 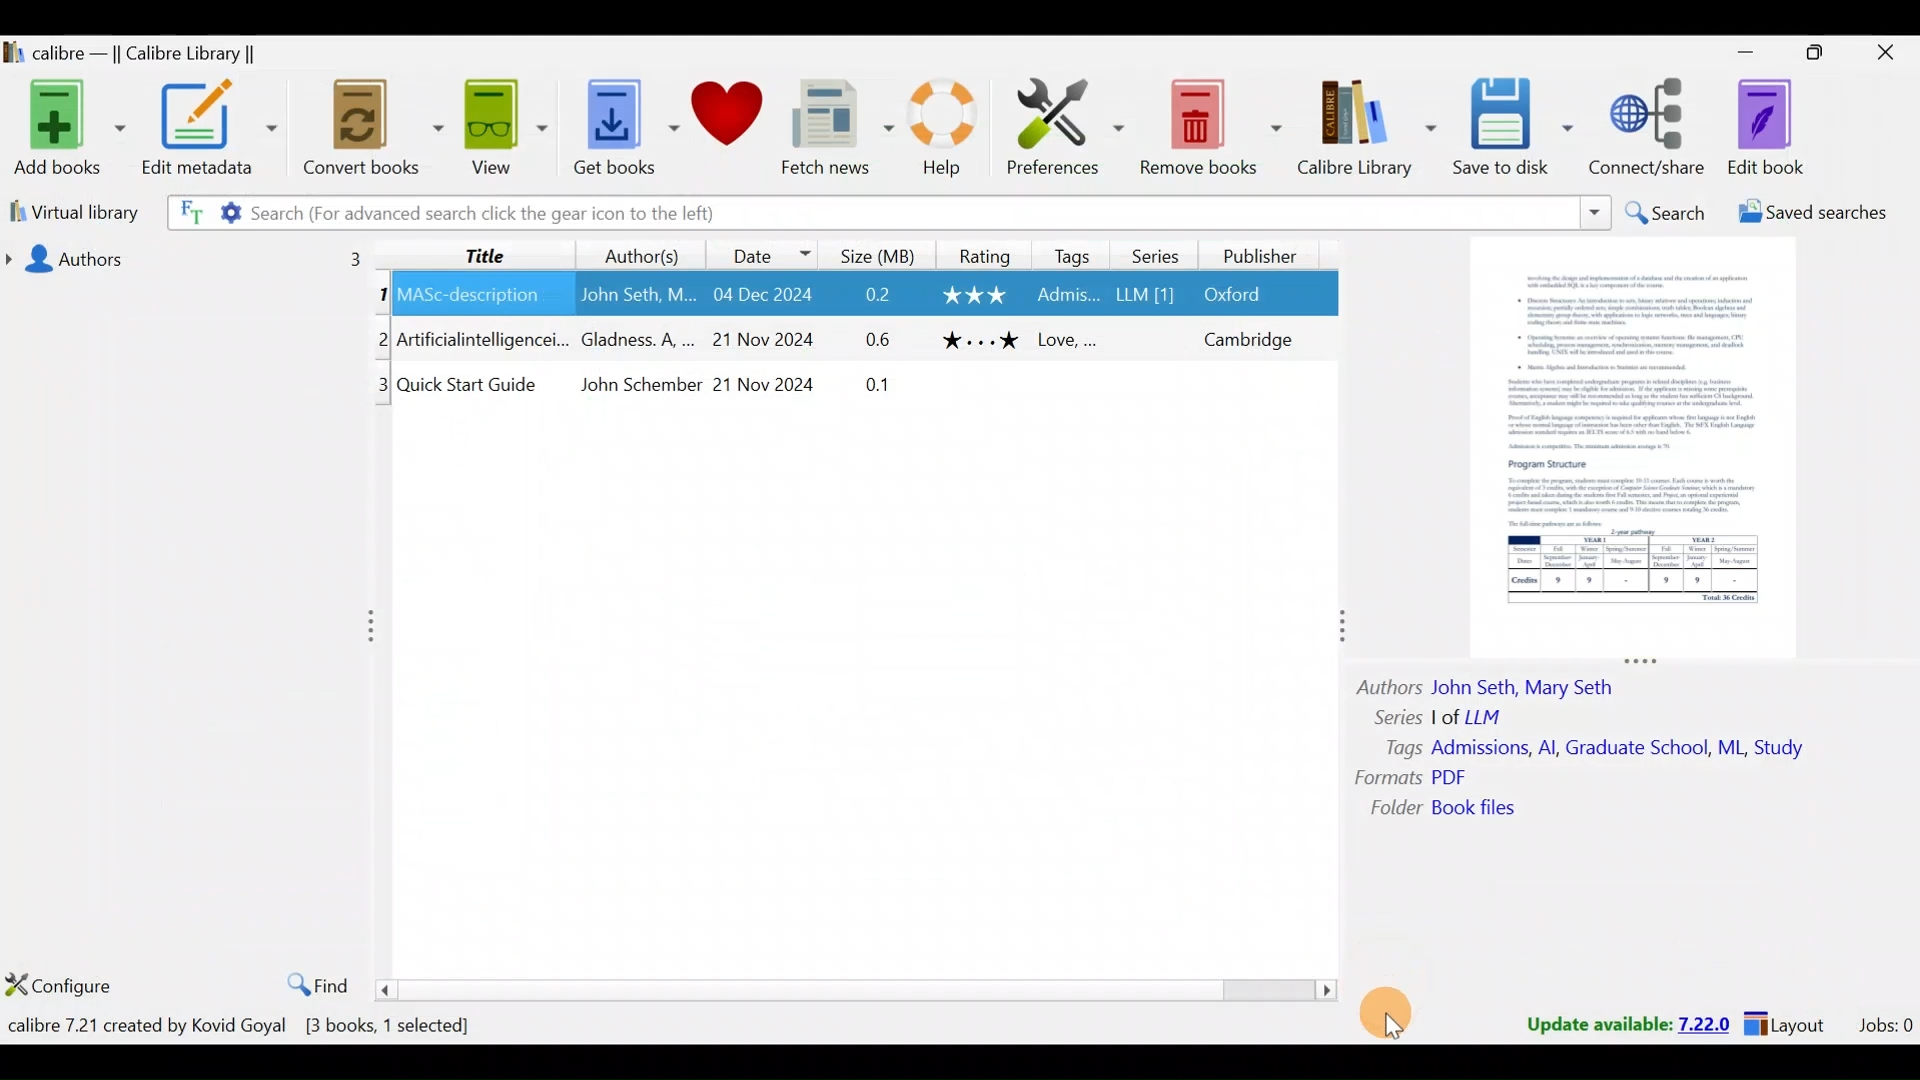 What do you see at coordinates (1391, 809) in the screenshot?
I see `` at bounding box center [1391, 809].